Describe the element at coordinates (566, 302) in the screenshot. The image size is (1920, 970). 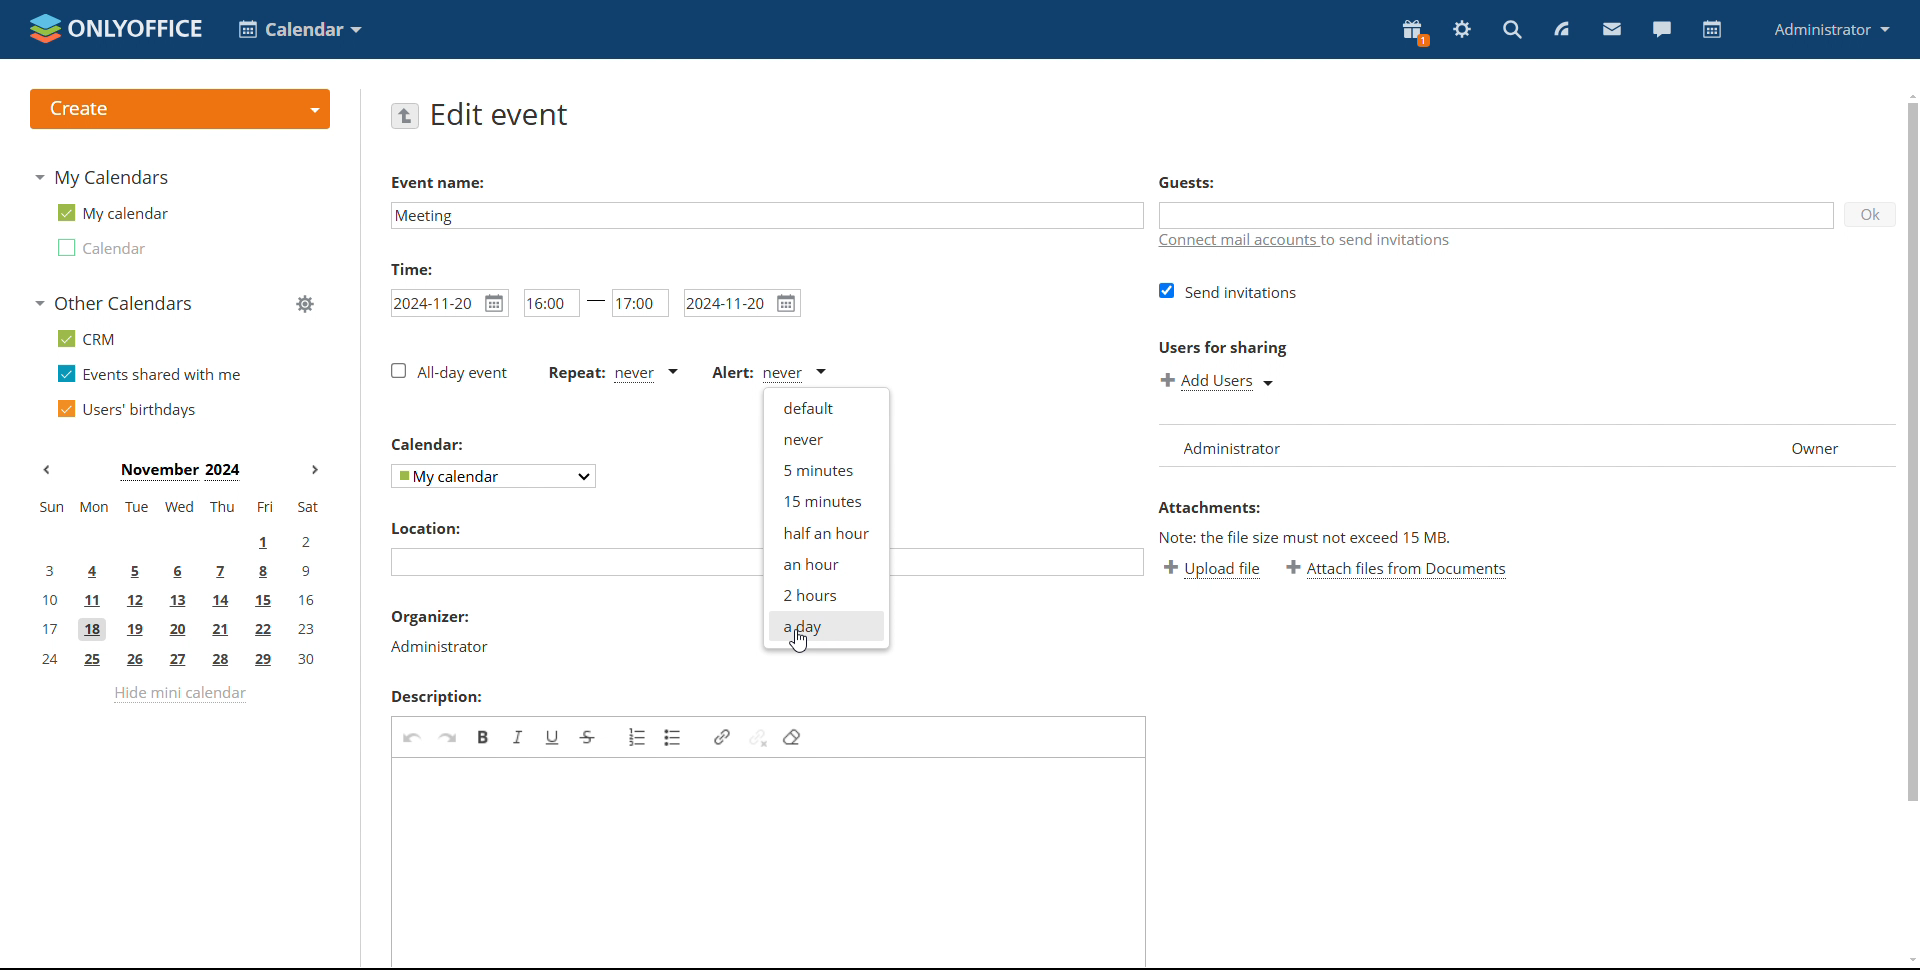
I see `start time` at that location.